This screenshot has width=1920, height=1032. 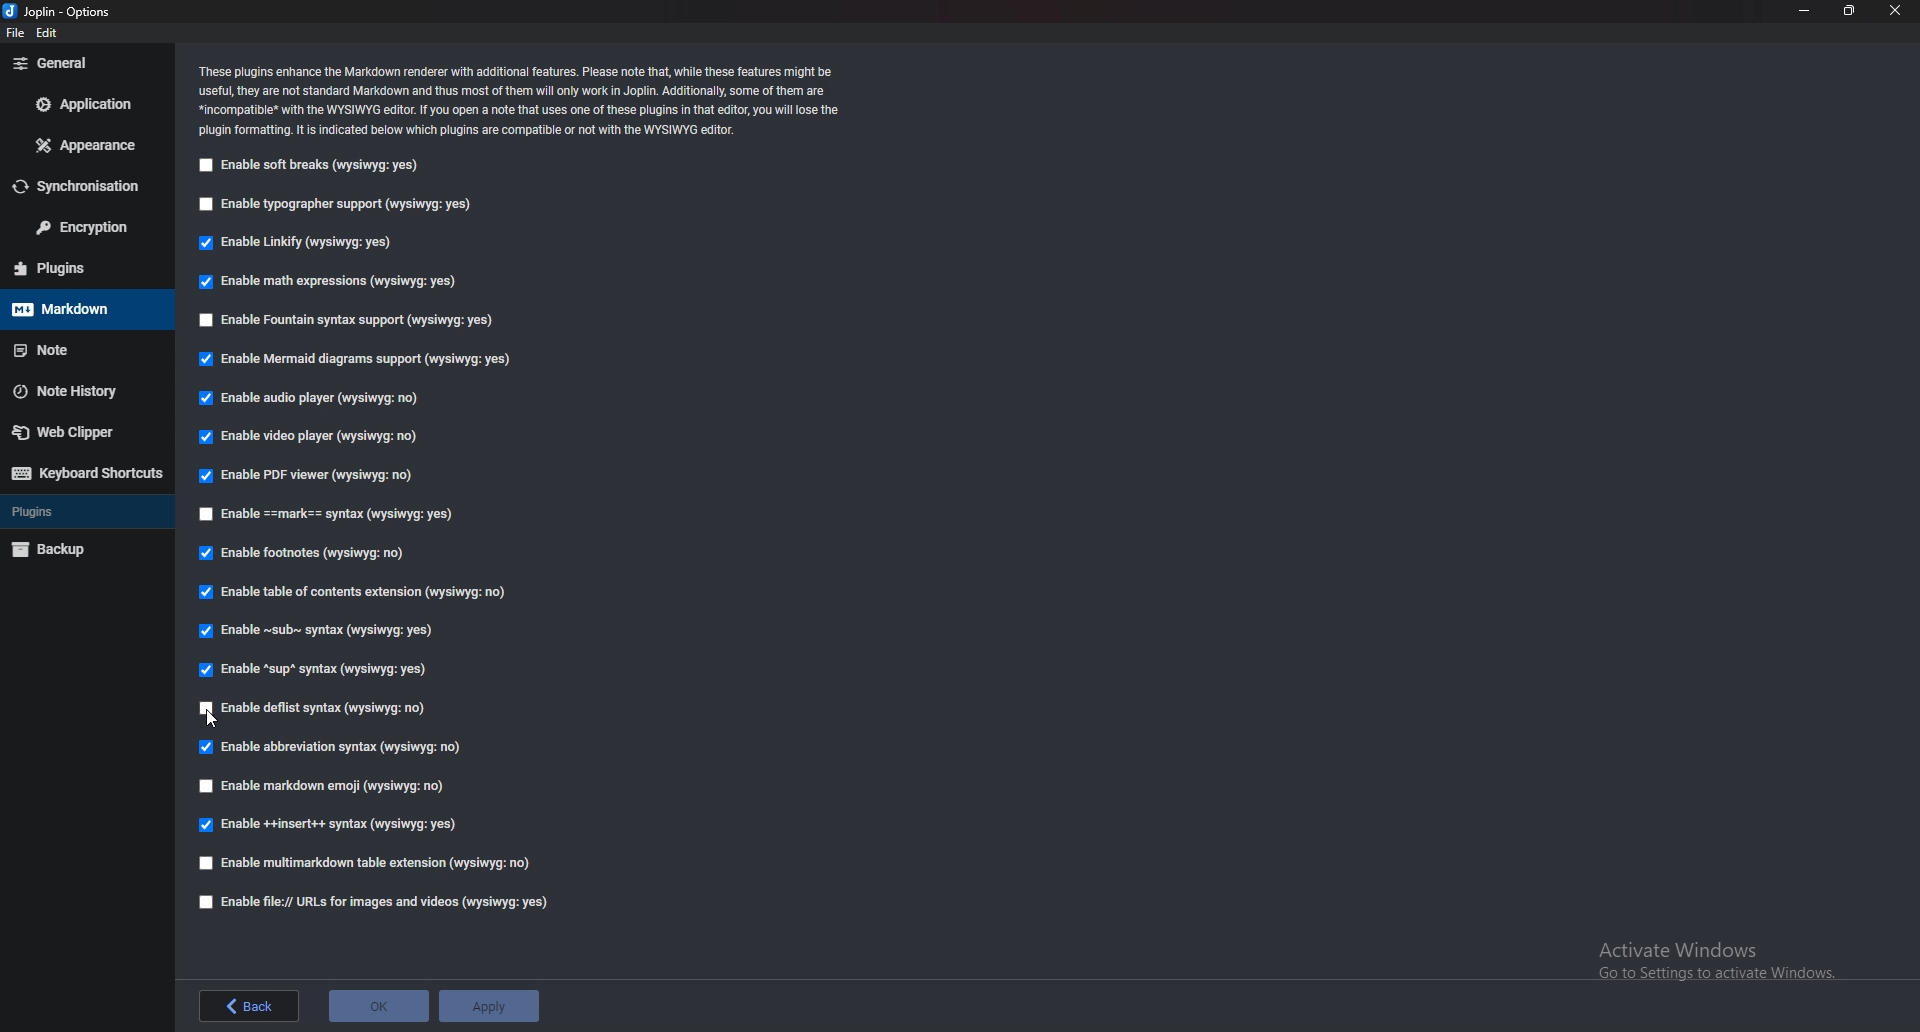 What do you see at coordinates (213, 717) in the screenshot?
I see `cursor` at bounding box center [213, 717].